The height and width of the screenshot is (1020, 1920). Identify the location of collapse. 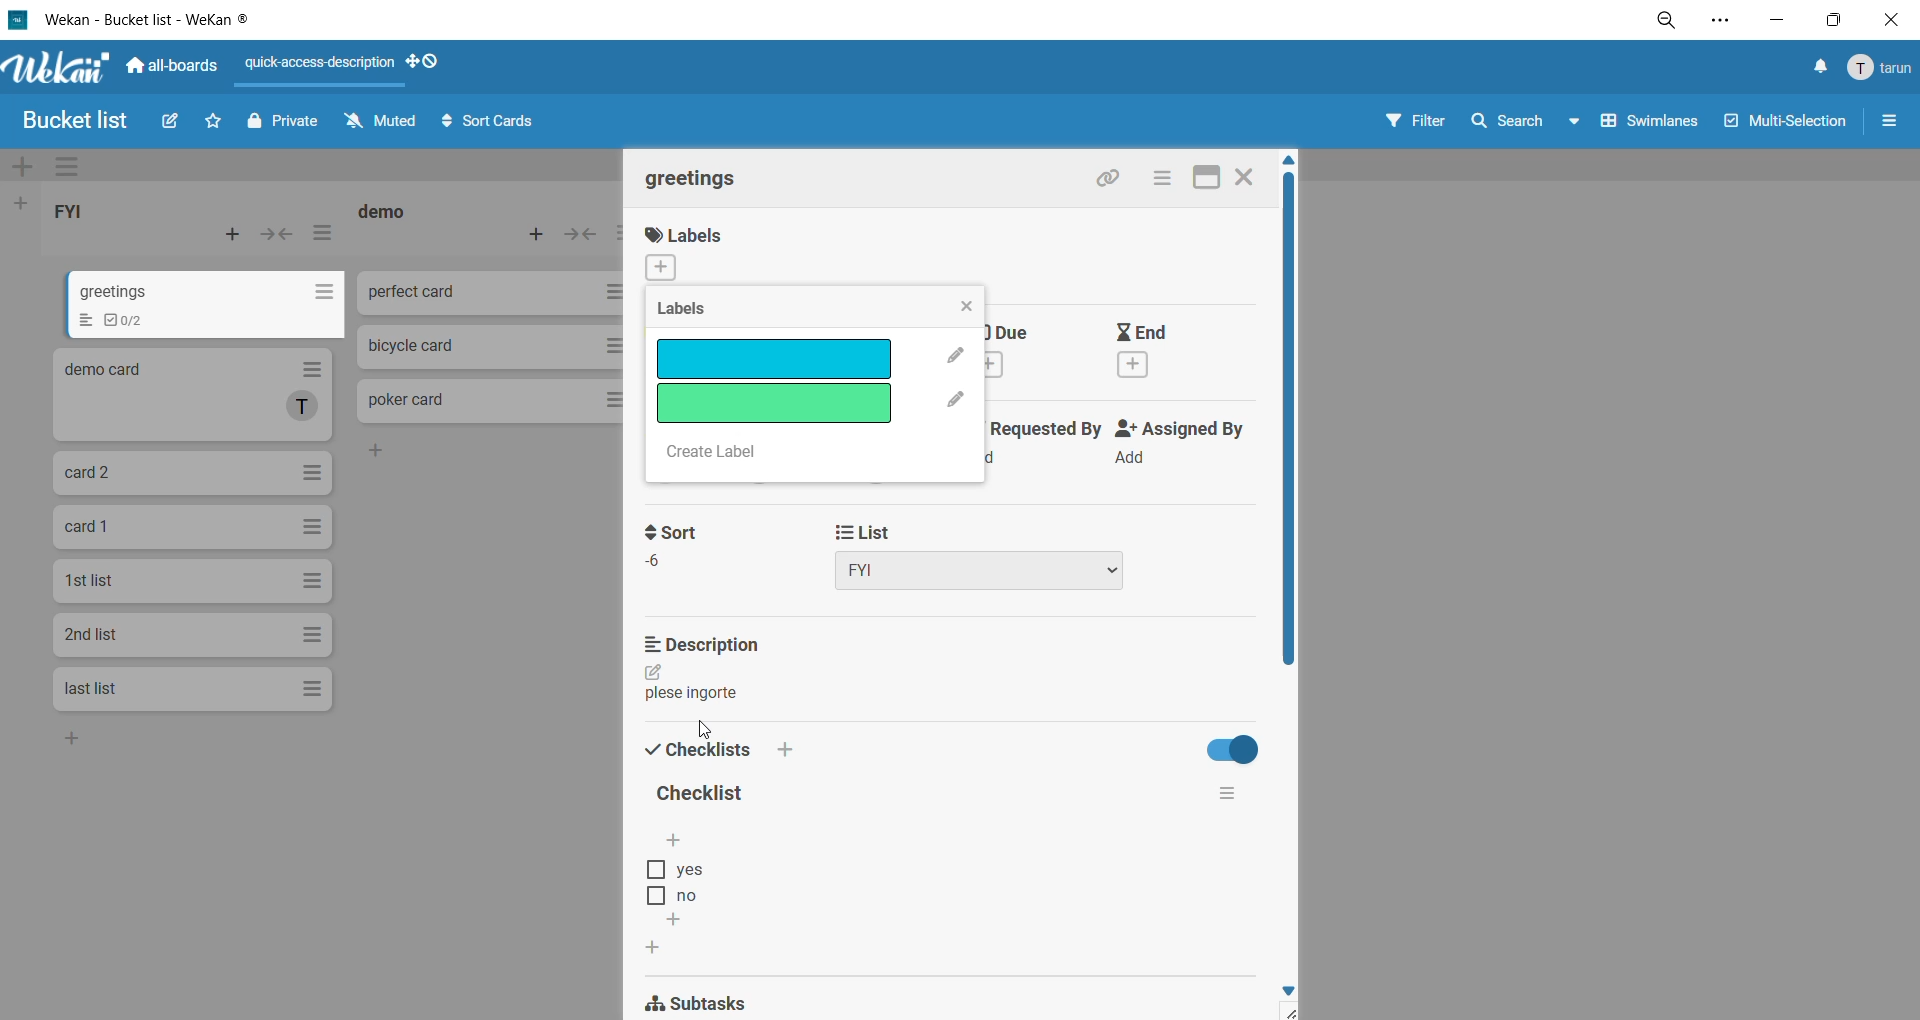
(280, 234).